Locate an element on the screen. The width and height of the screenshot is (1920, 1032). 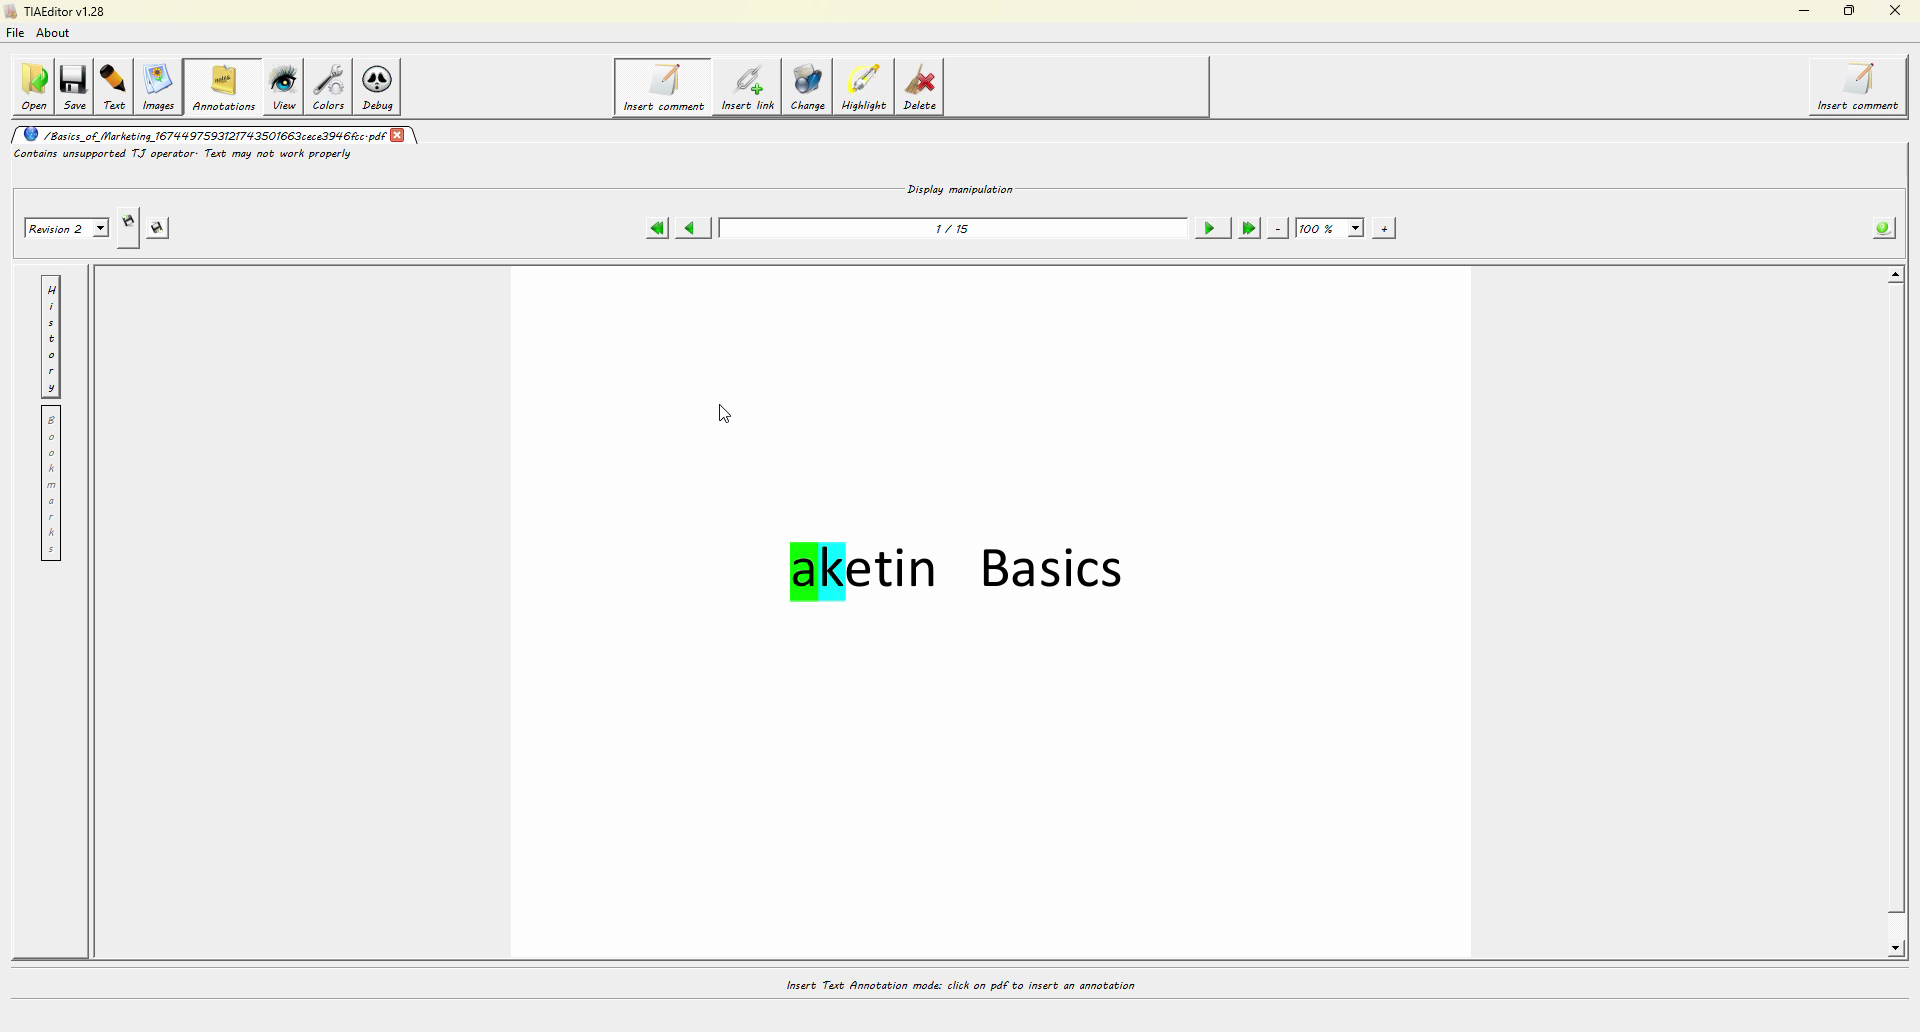
scroll bar is located at coordinates (1899, 621).